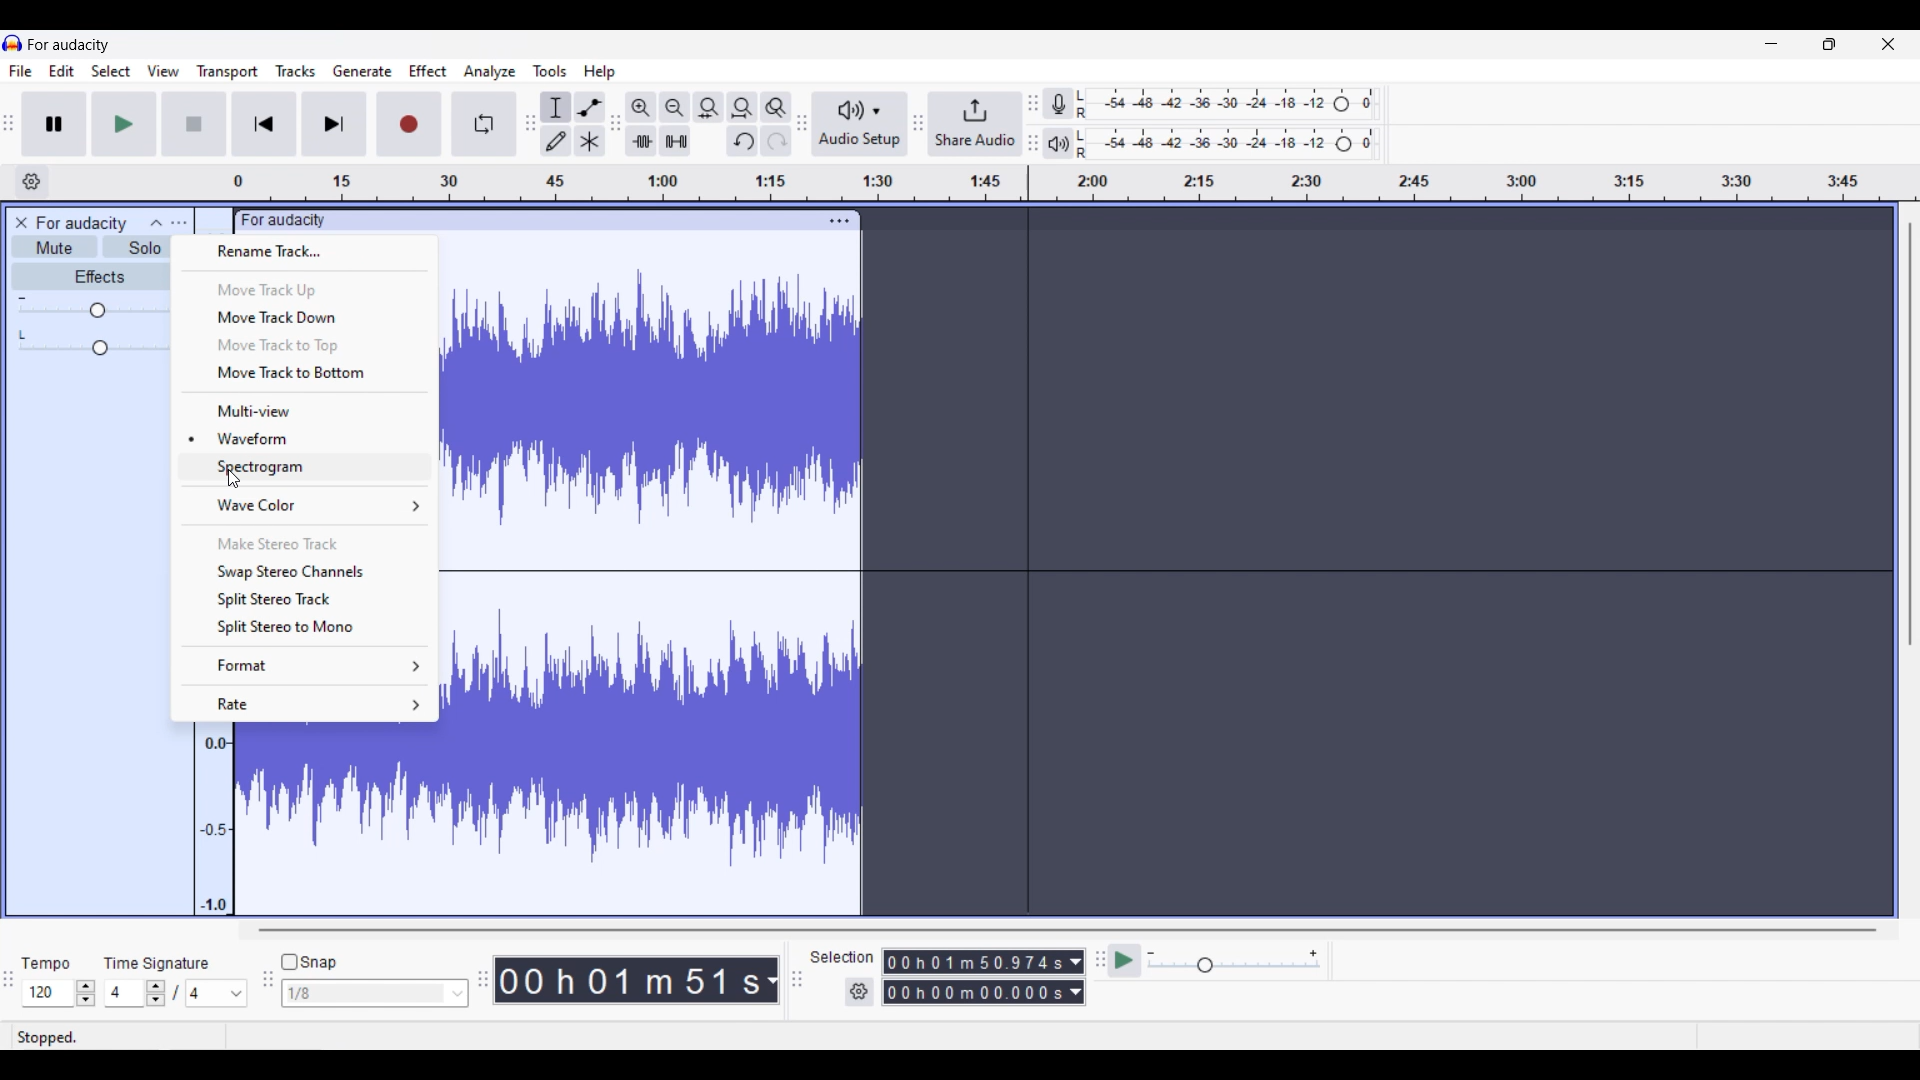 The image size is (1920, 1080). Describe the element at coordinates (600, 72) in the screenshot. I see `Help menu` at that location.